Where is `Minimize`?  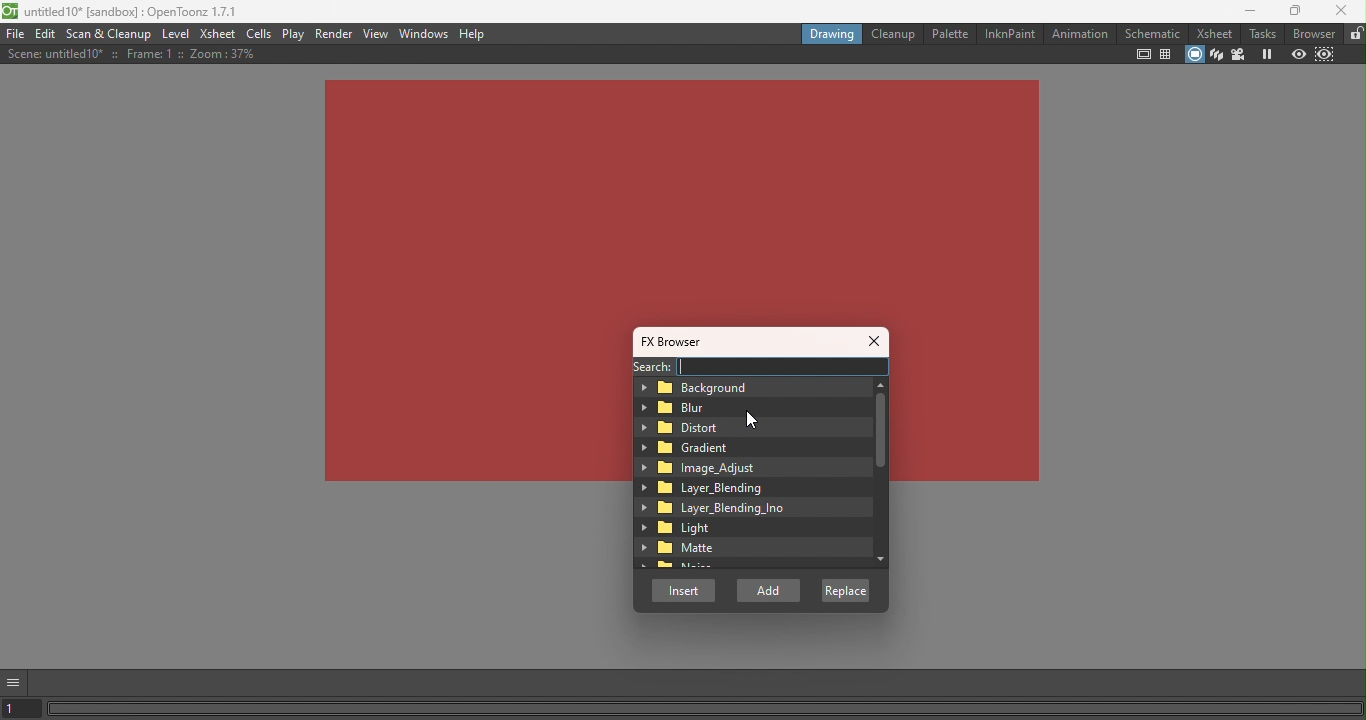
Minimize is located at coordinates (1247, 11).